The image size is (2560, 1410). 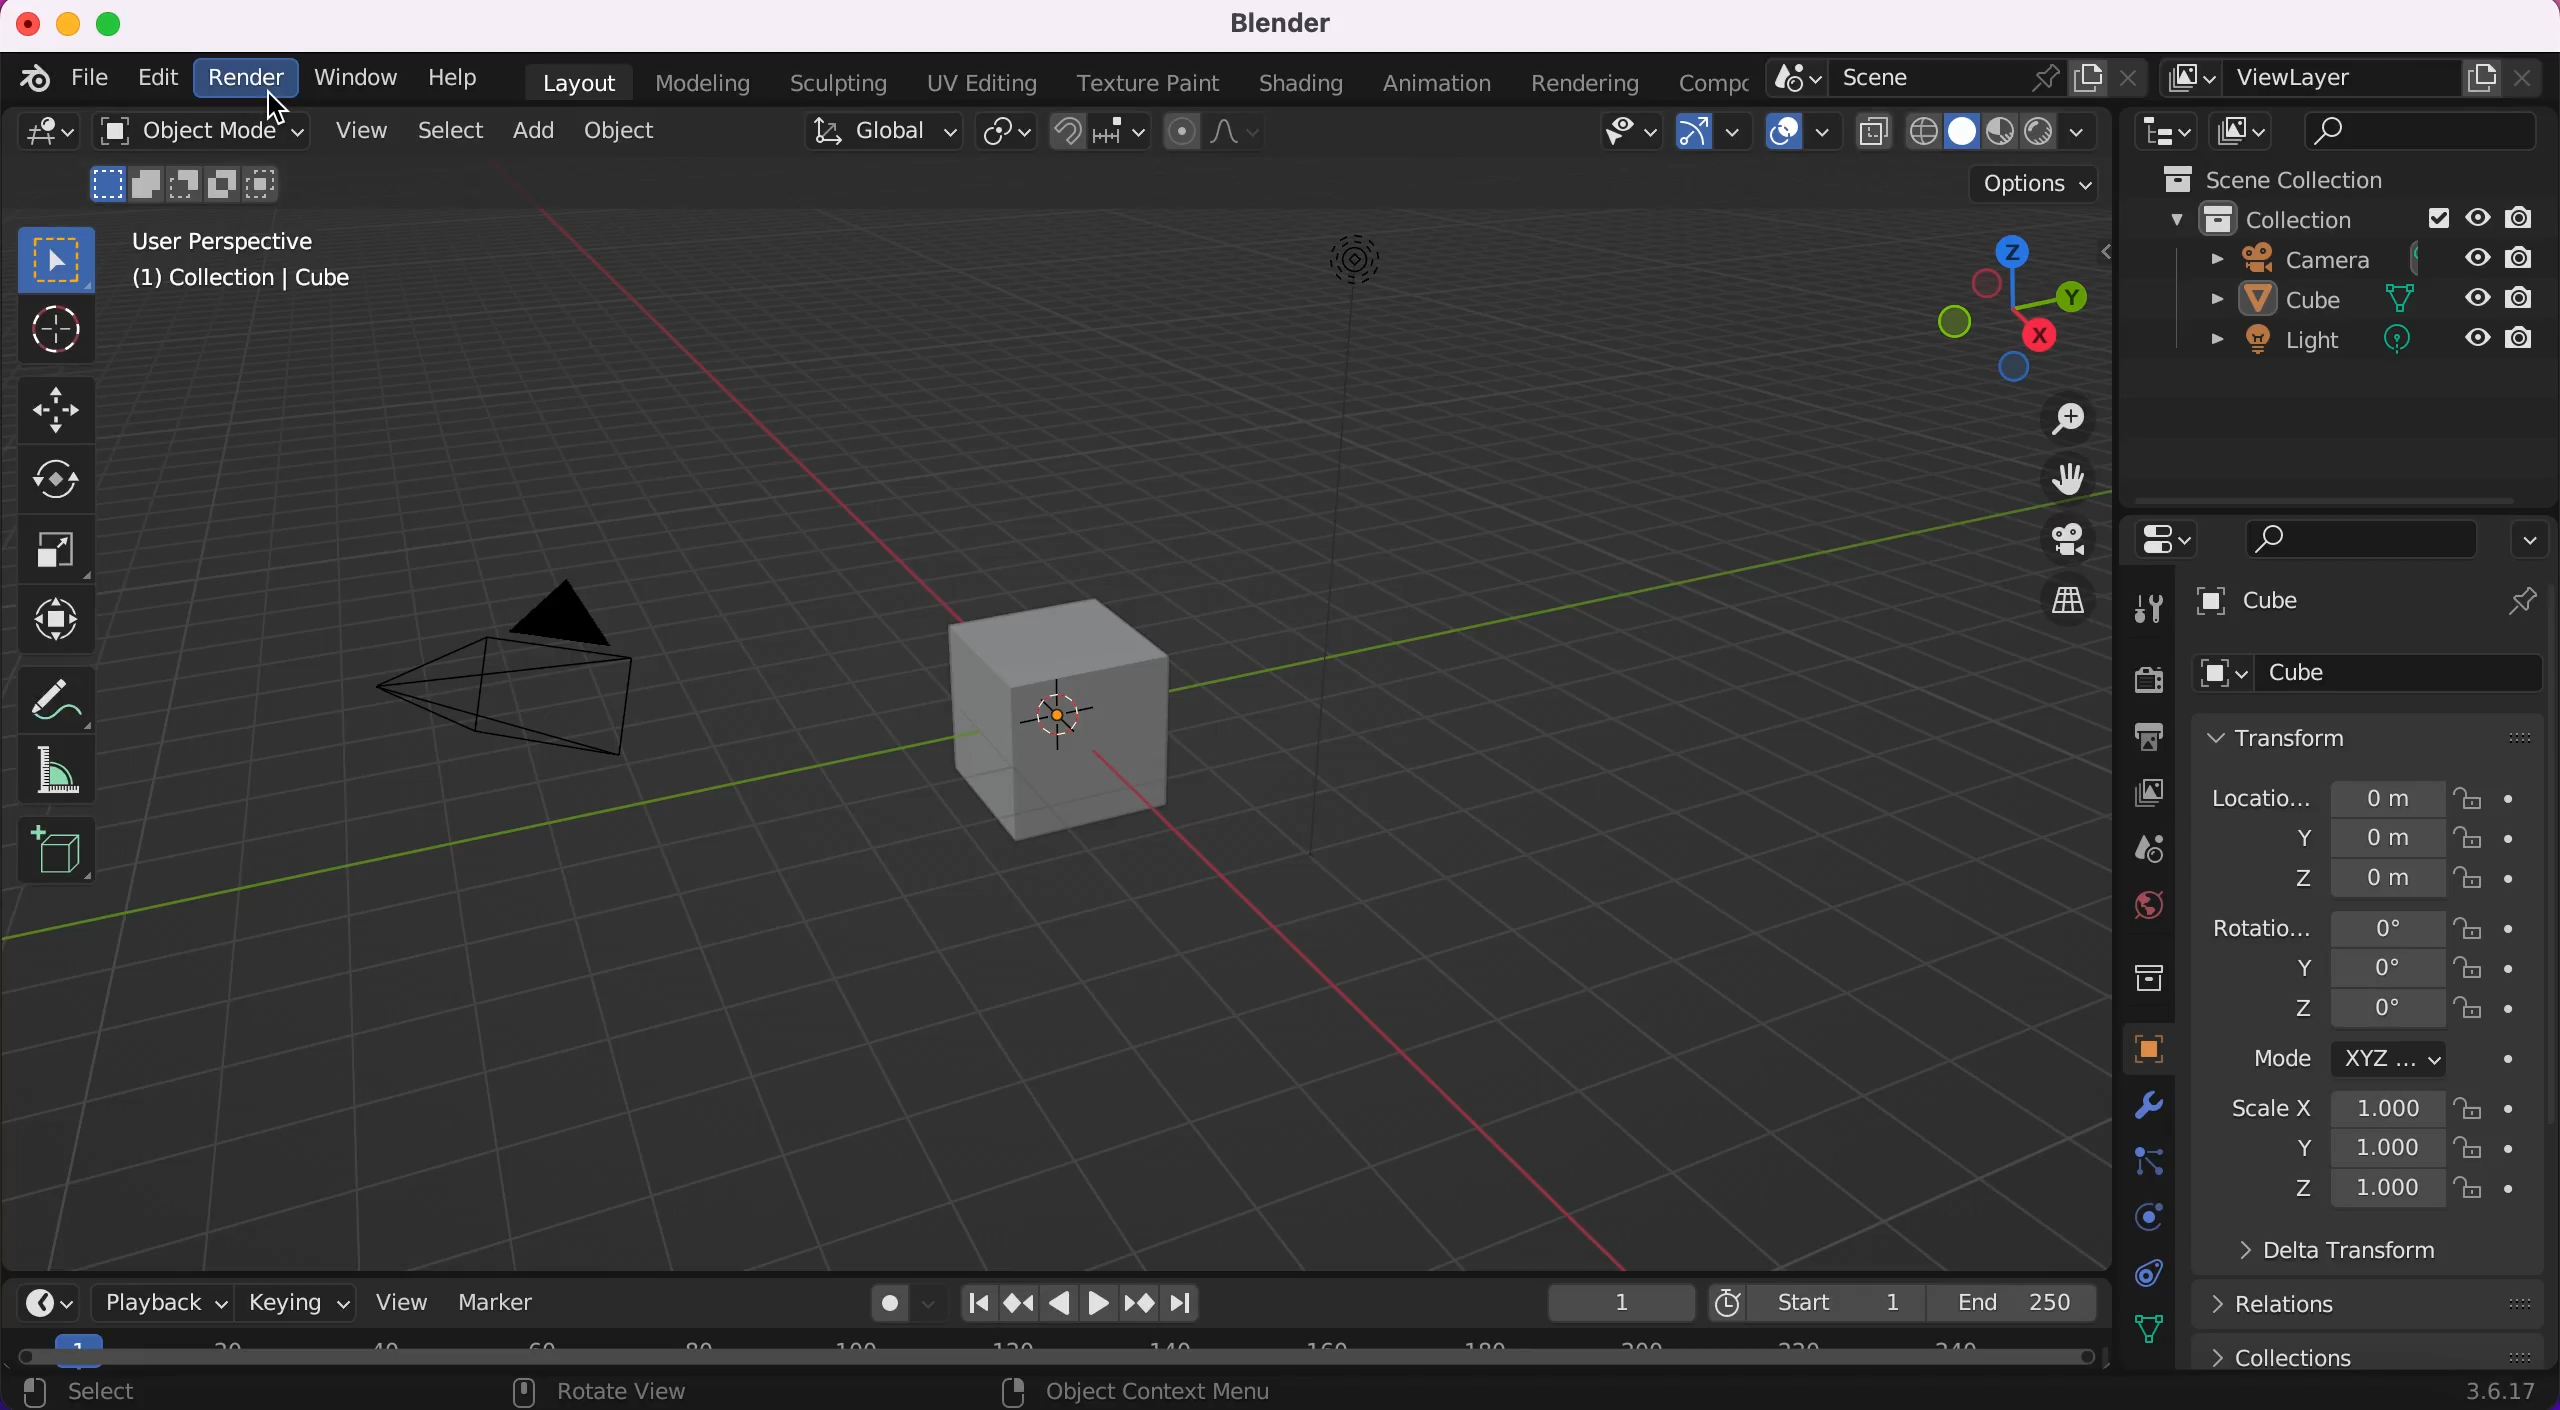 What do you see at coordinates (1818, 1299) in the screenshot?
I see `start 1` at bounding box center [1818, 1299].